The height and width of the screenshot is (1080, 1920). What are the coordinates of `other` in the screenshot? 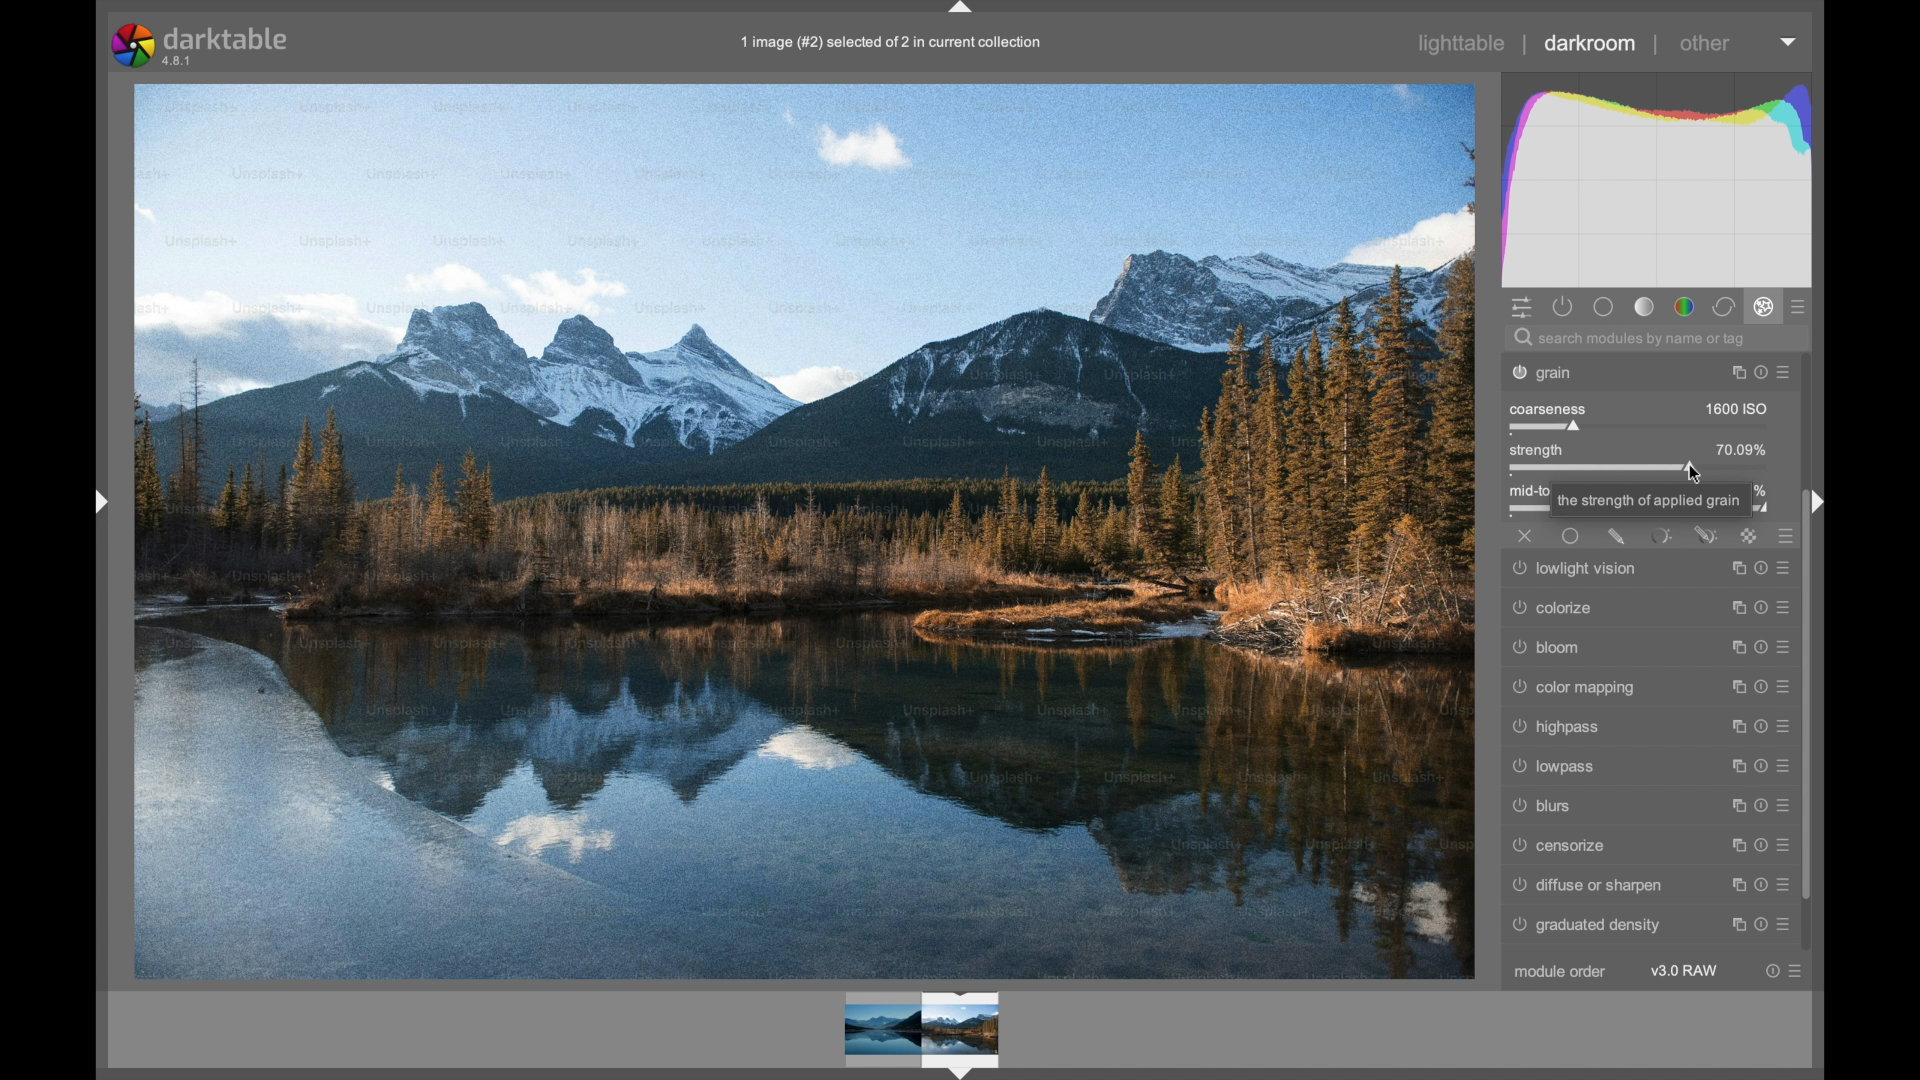 It's located at (1703, 43).